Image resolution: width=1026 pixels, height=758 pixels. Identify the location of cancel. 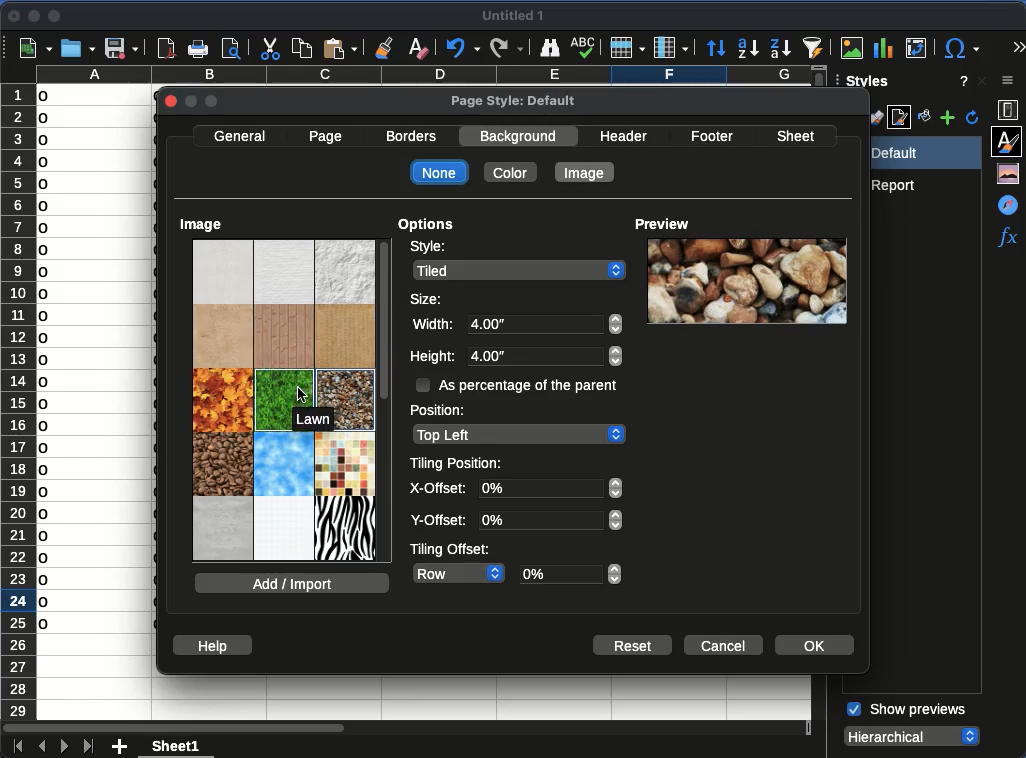
(724, 646).